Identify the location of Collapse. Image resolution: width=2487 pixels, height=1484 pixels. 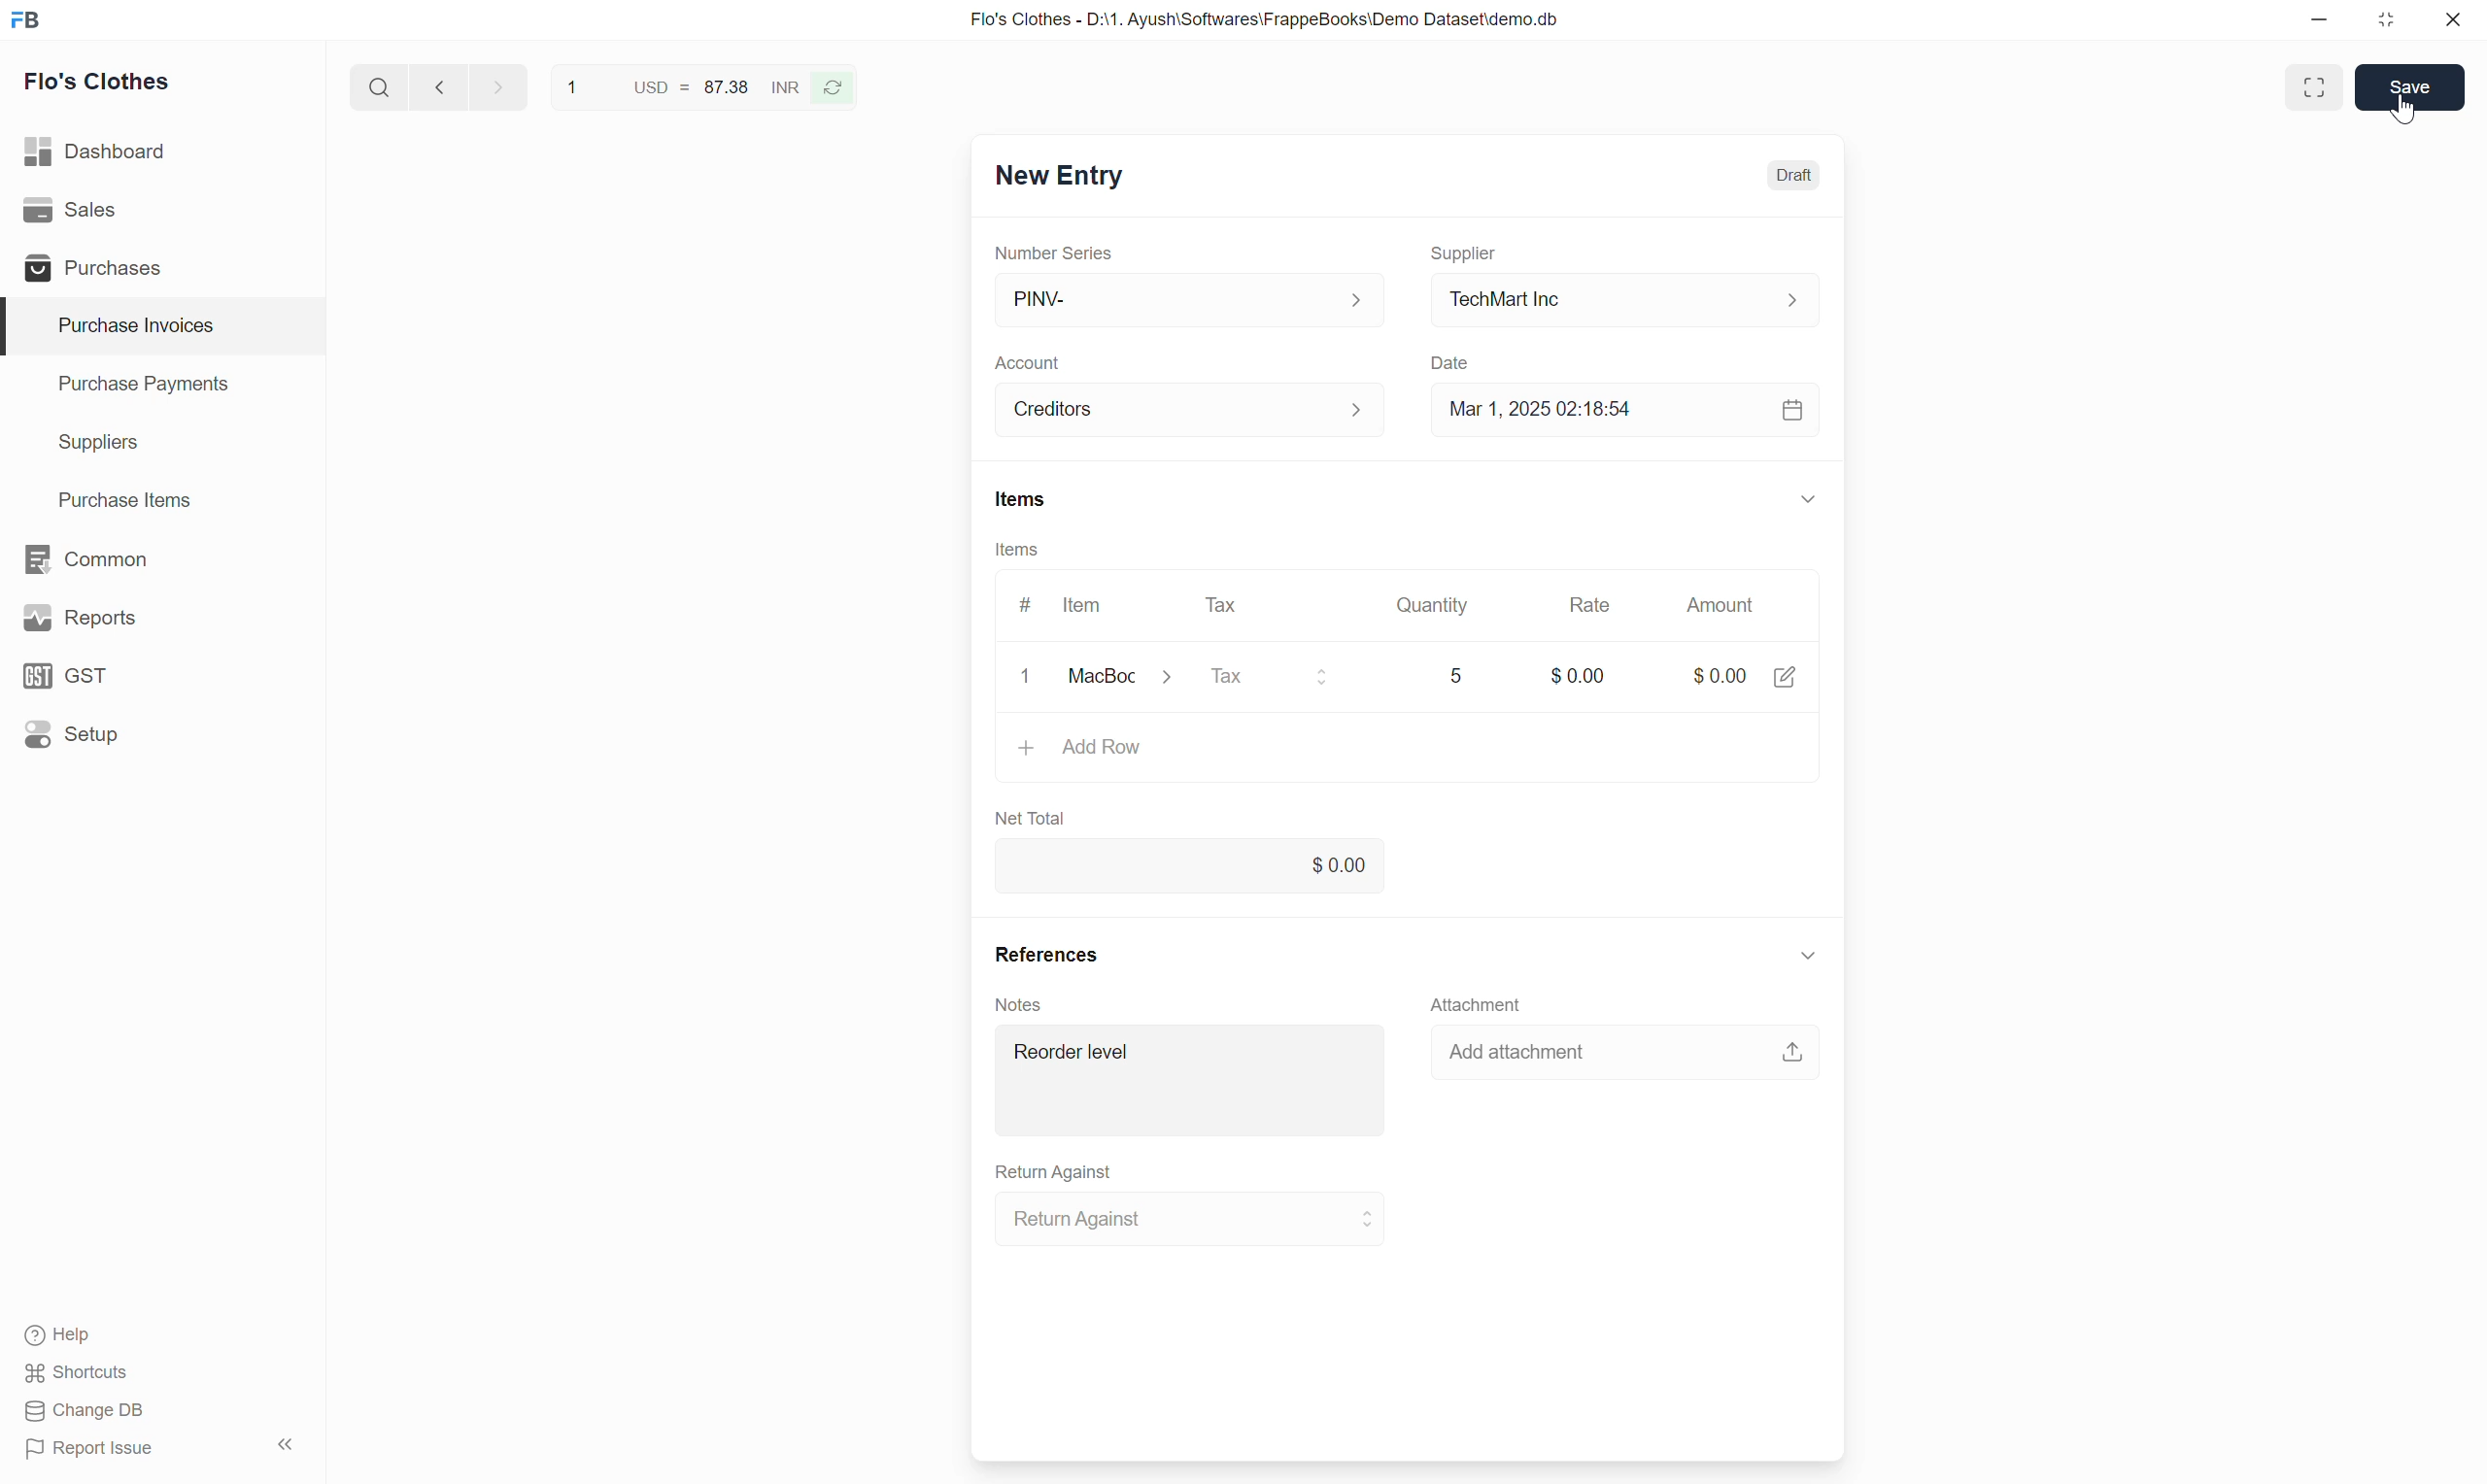
(1808, 498).